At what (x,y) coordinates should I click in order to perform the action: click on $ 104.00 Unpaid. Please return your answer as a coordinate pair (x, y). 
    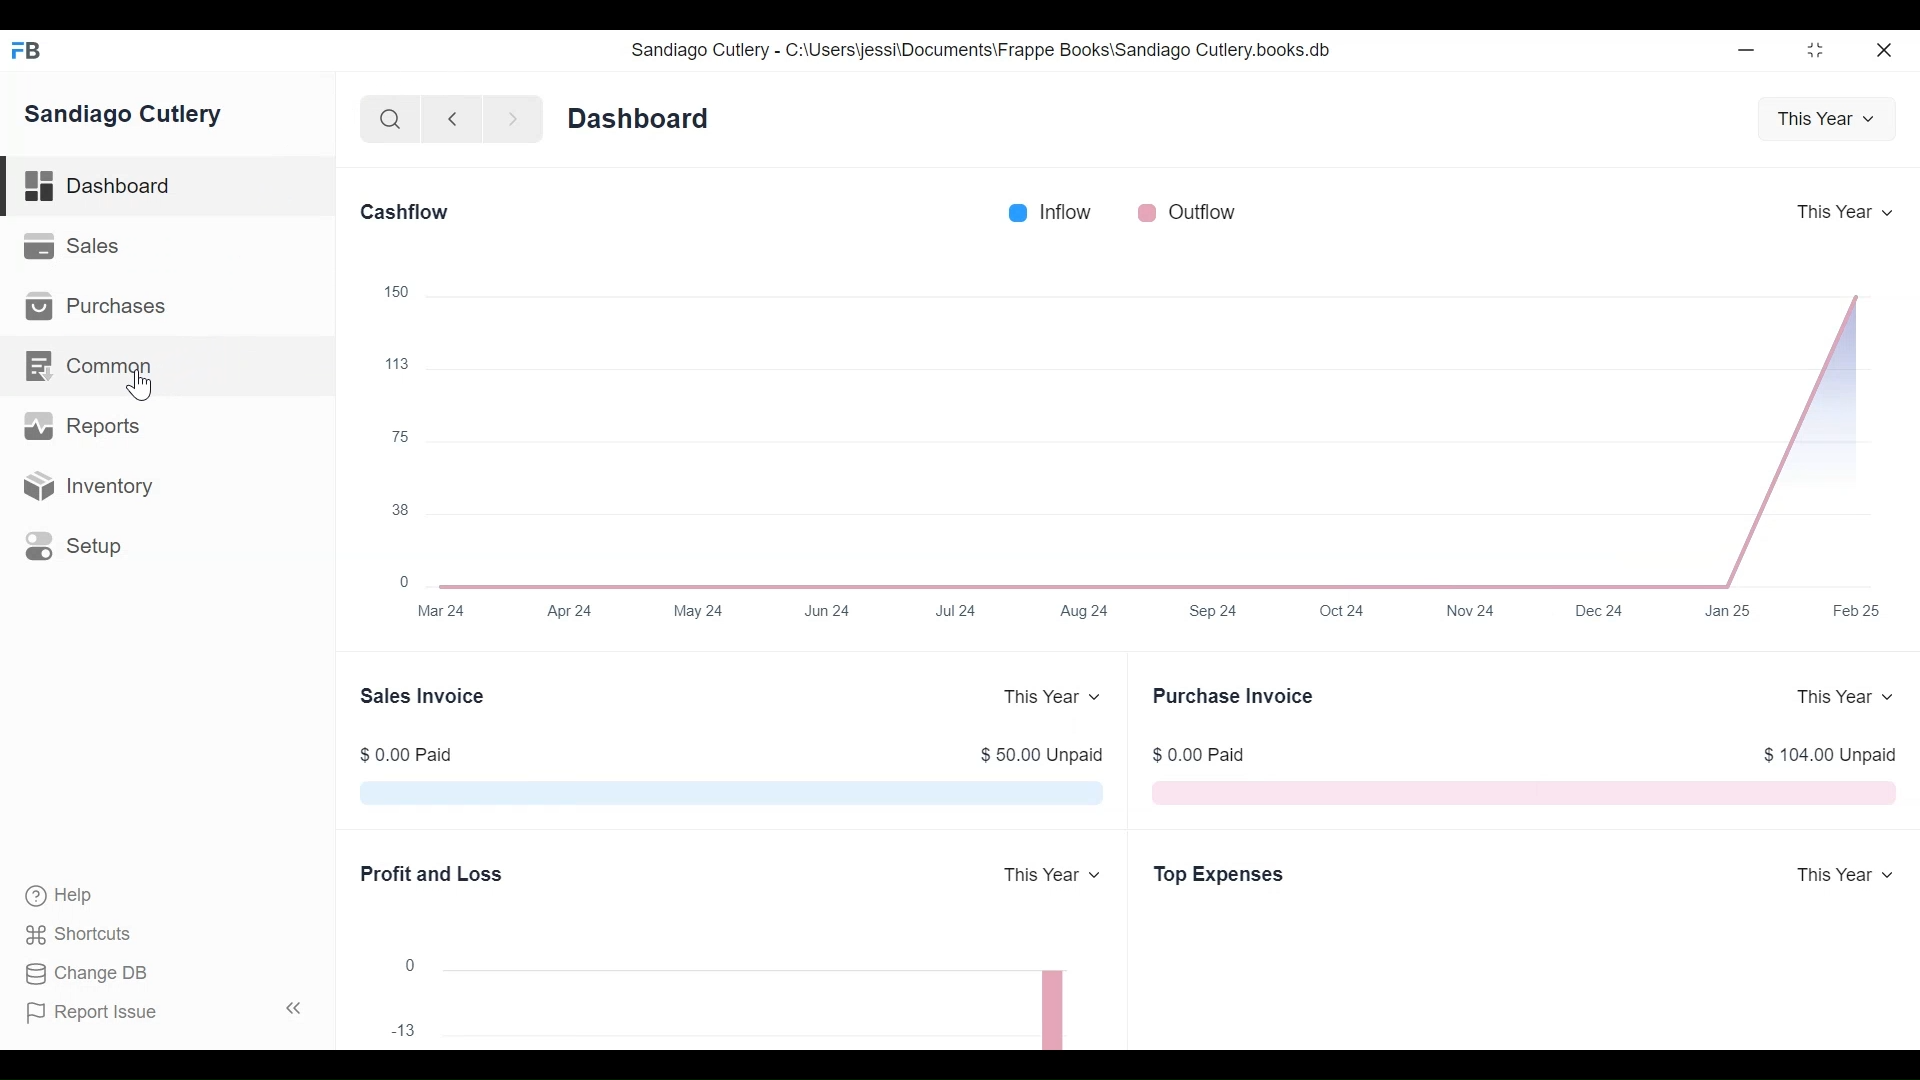
    Looking at the image, I should click on (1830, 755).